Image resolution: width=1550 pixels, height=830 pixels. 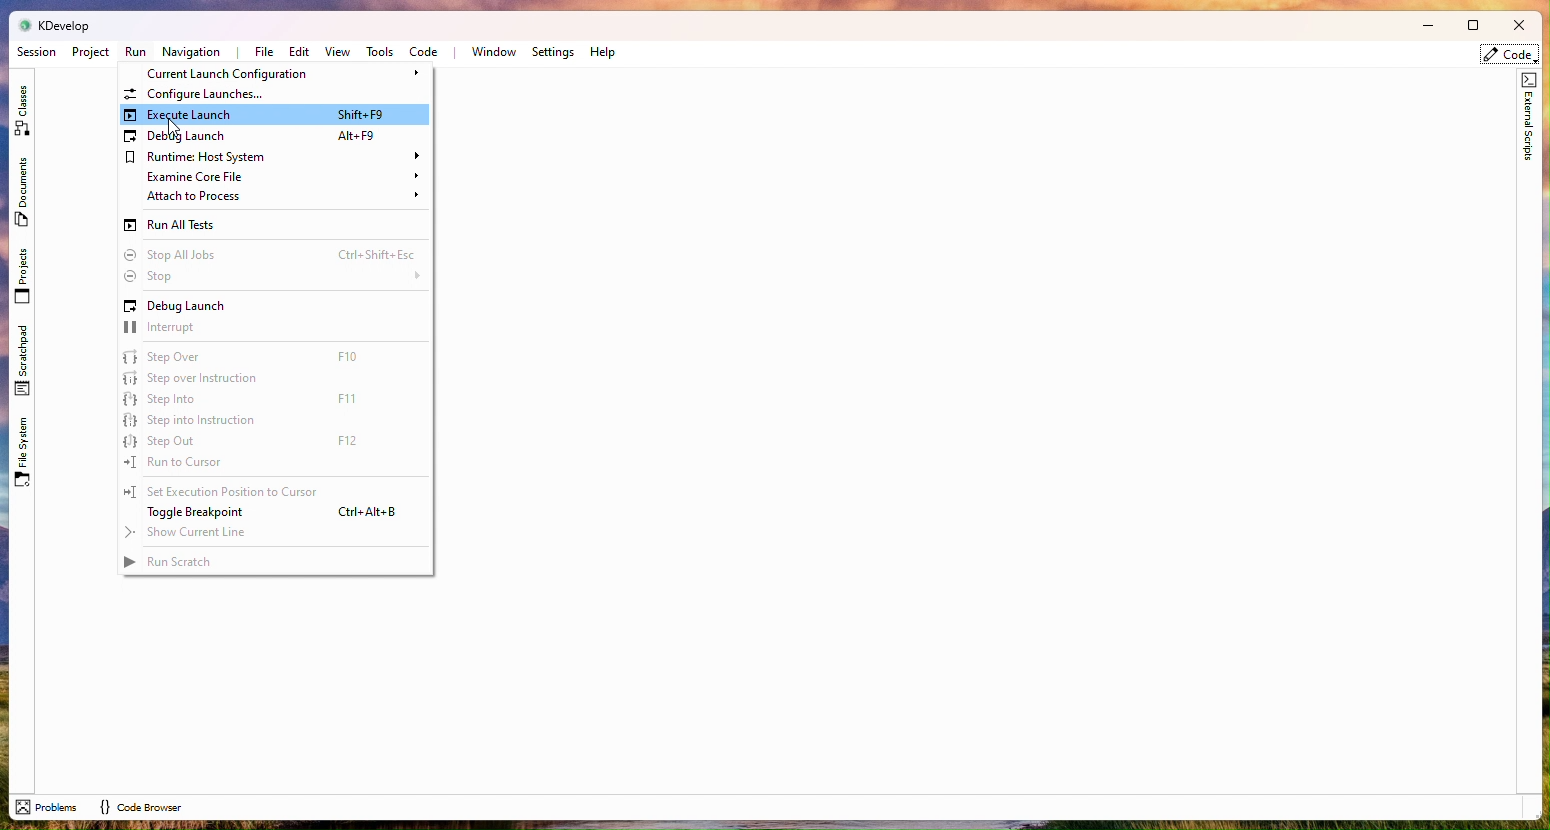 I want to click on Scratchpad, so click(x=26, y=359).